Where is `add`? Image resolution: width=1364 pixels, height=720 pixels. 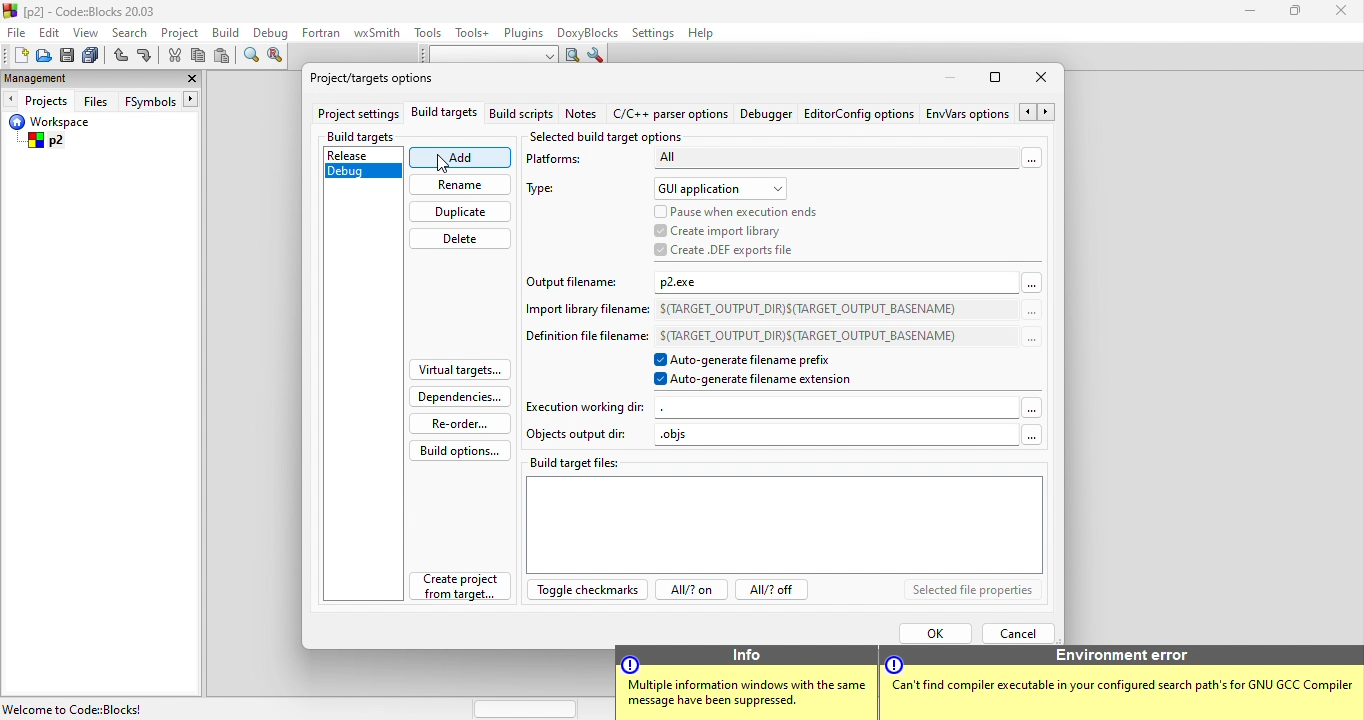 add is located at coordinates (463, 158).